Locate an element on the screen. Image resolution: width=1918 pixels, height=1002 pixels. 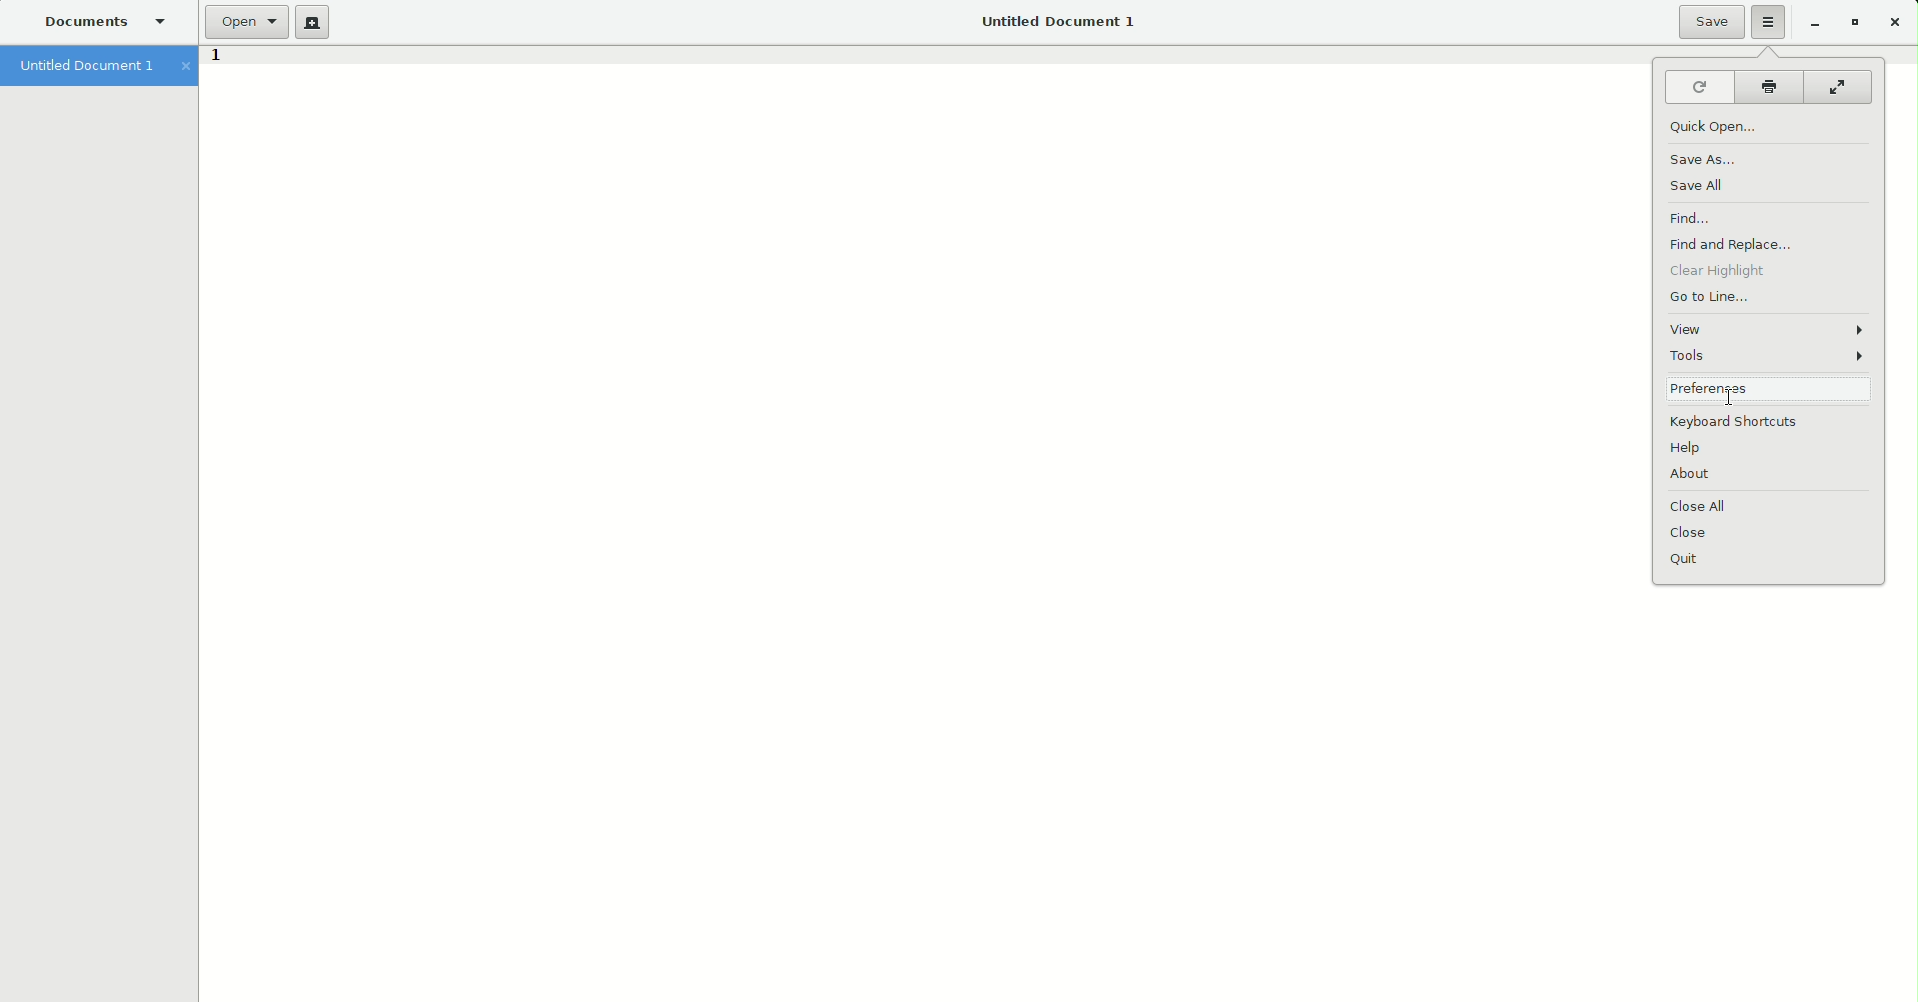
Restore is located at coordinates (1851, 23).